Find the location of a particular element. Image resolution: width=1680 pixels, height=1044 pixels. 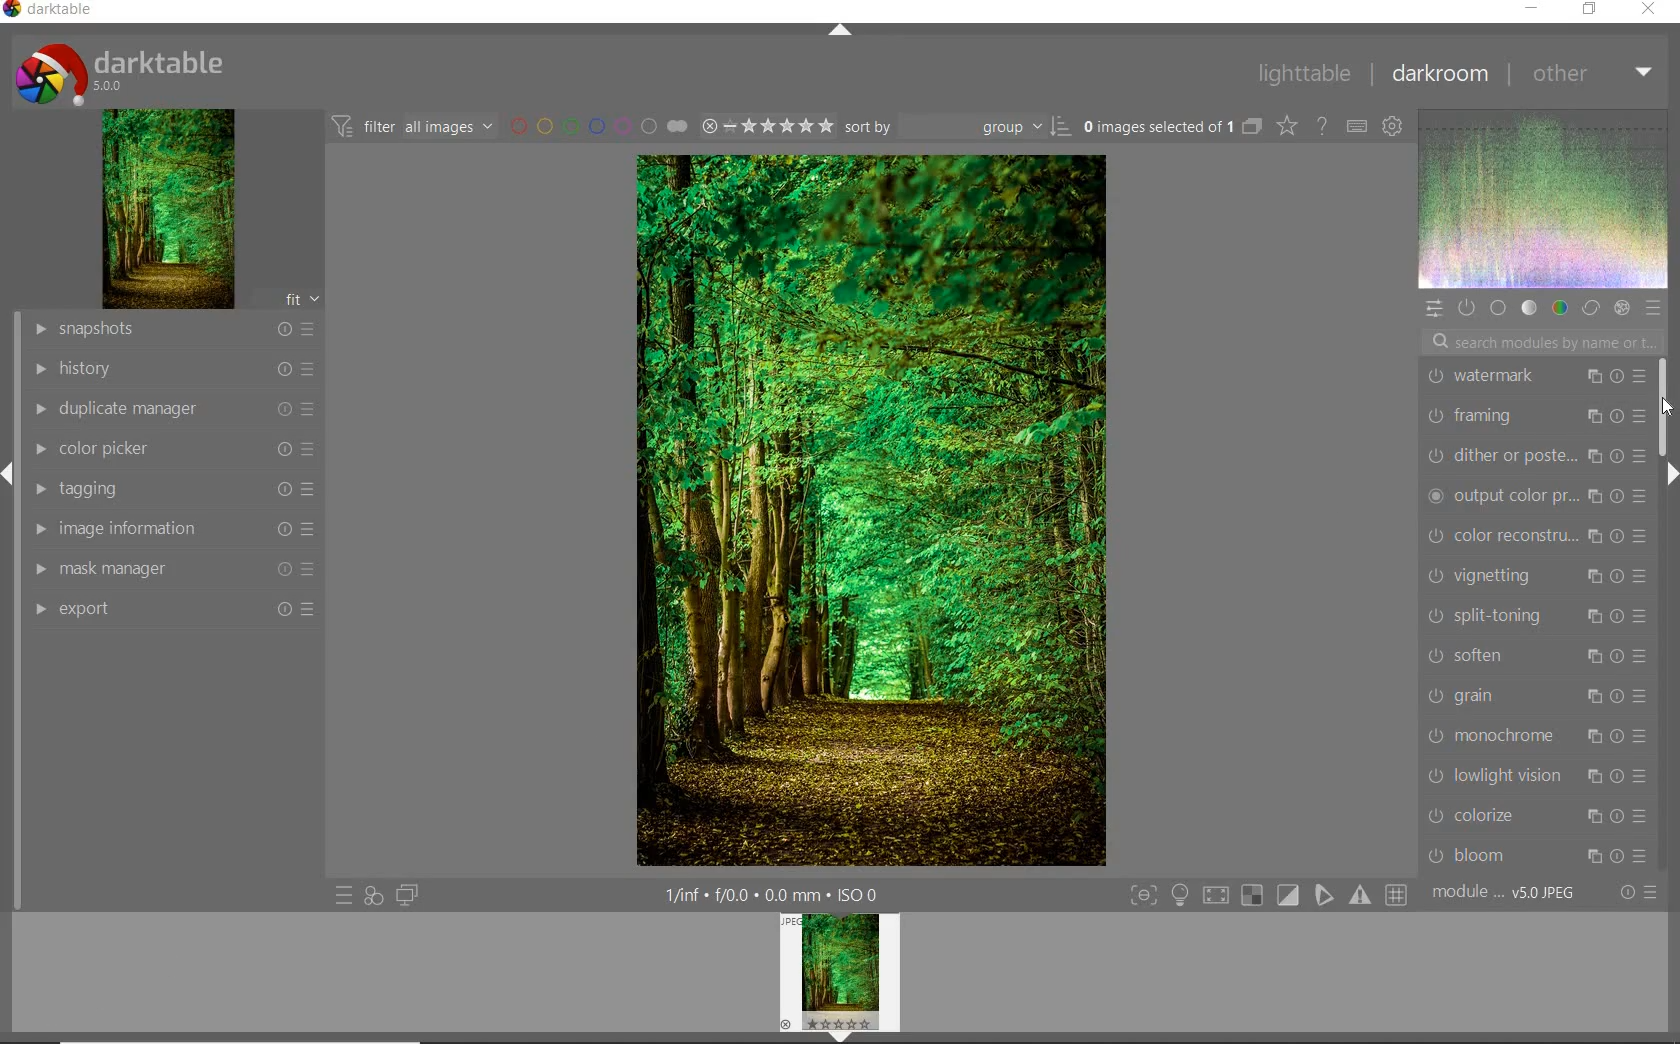

EXPAND/COLLAPSE is located at coordinates (1670, 476).